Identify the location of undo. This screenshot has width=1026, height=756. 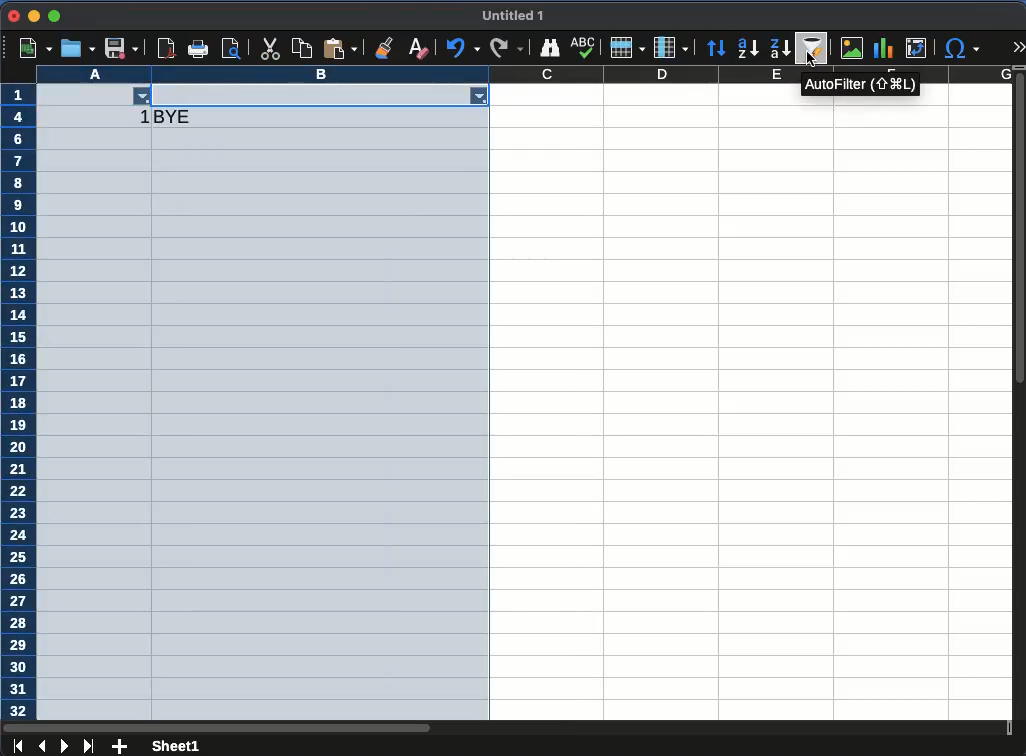
(464, 47).